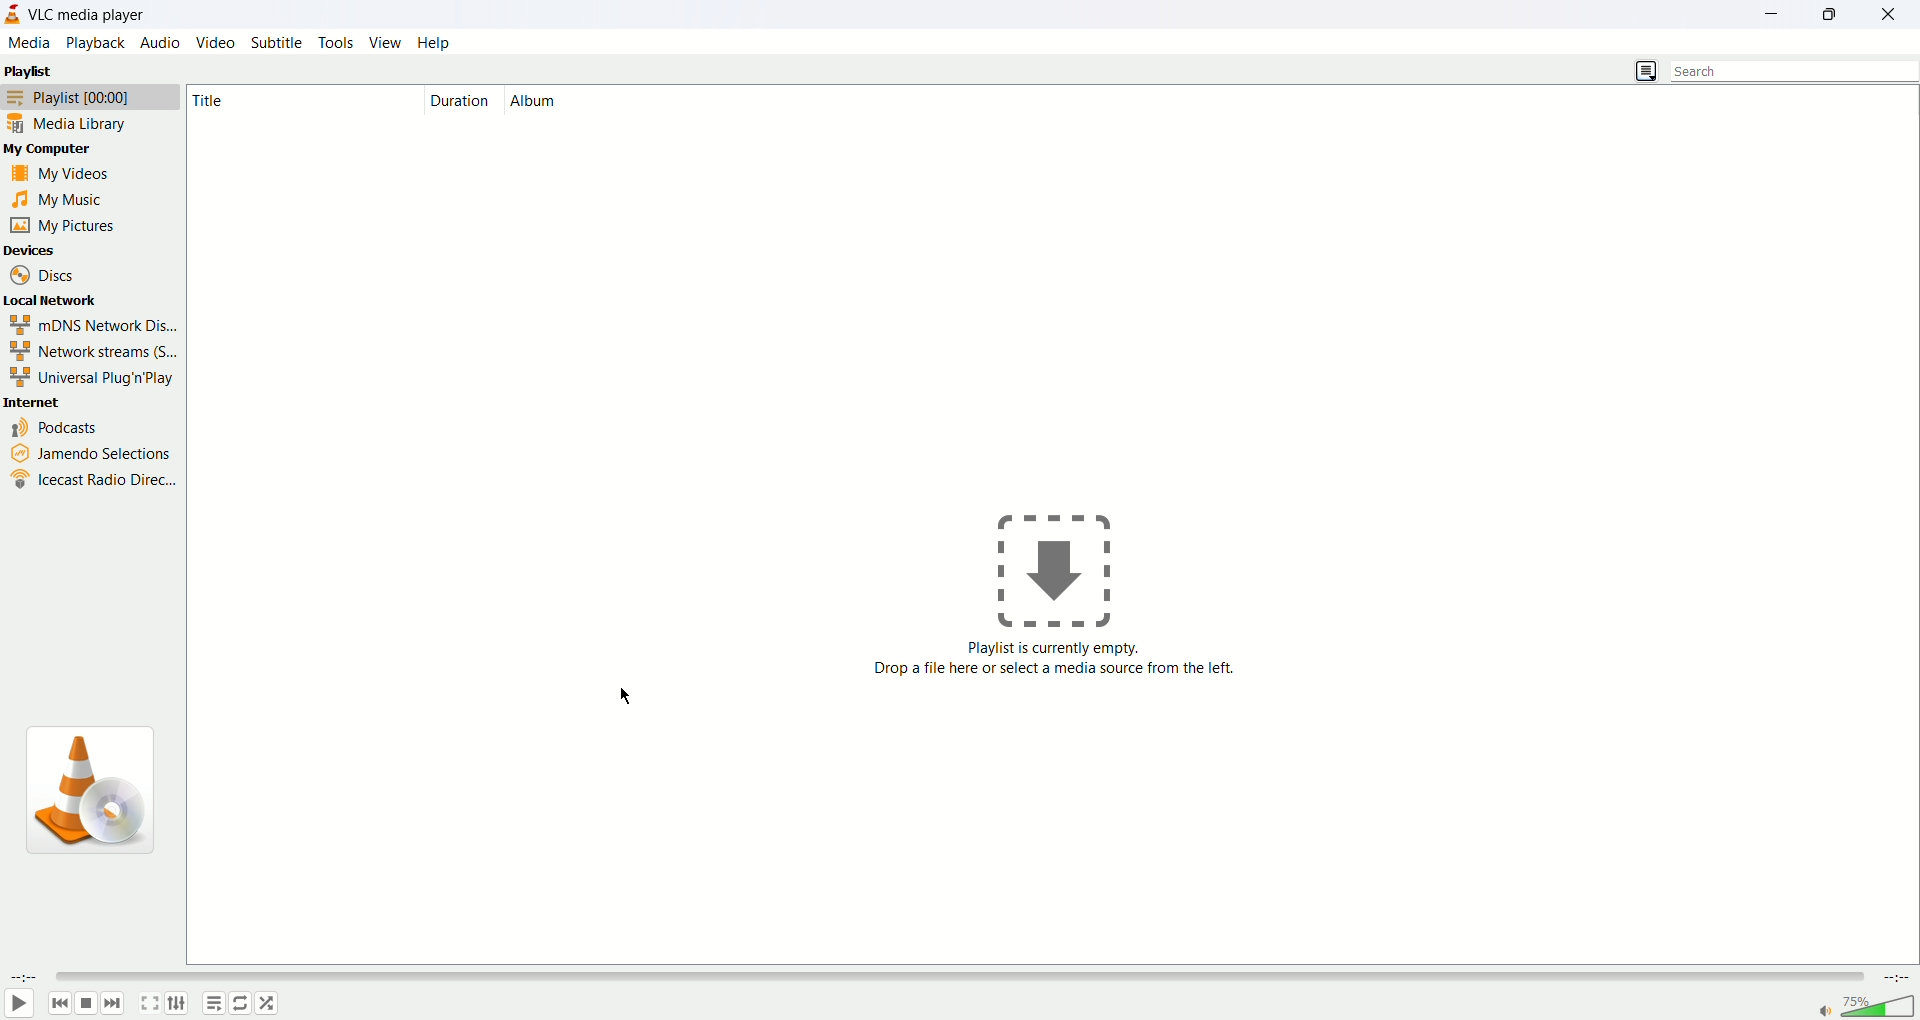  What do you see at coordinates (241, 1003) in the screenshot?
I see `toggle loop` at bounding box center [241, 1003].